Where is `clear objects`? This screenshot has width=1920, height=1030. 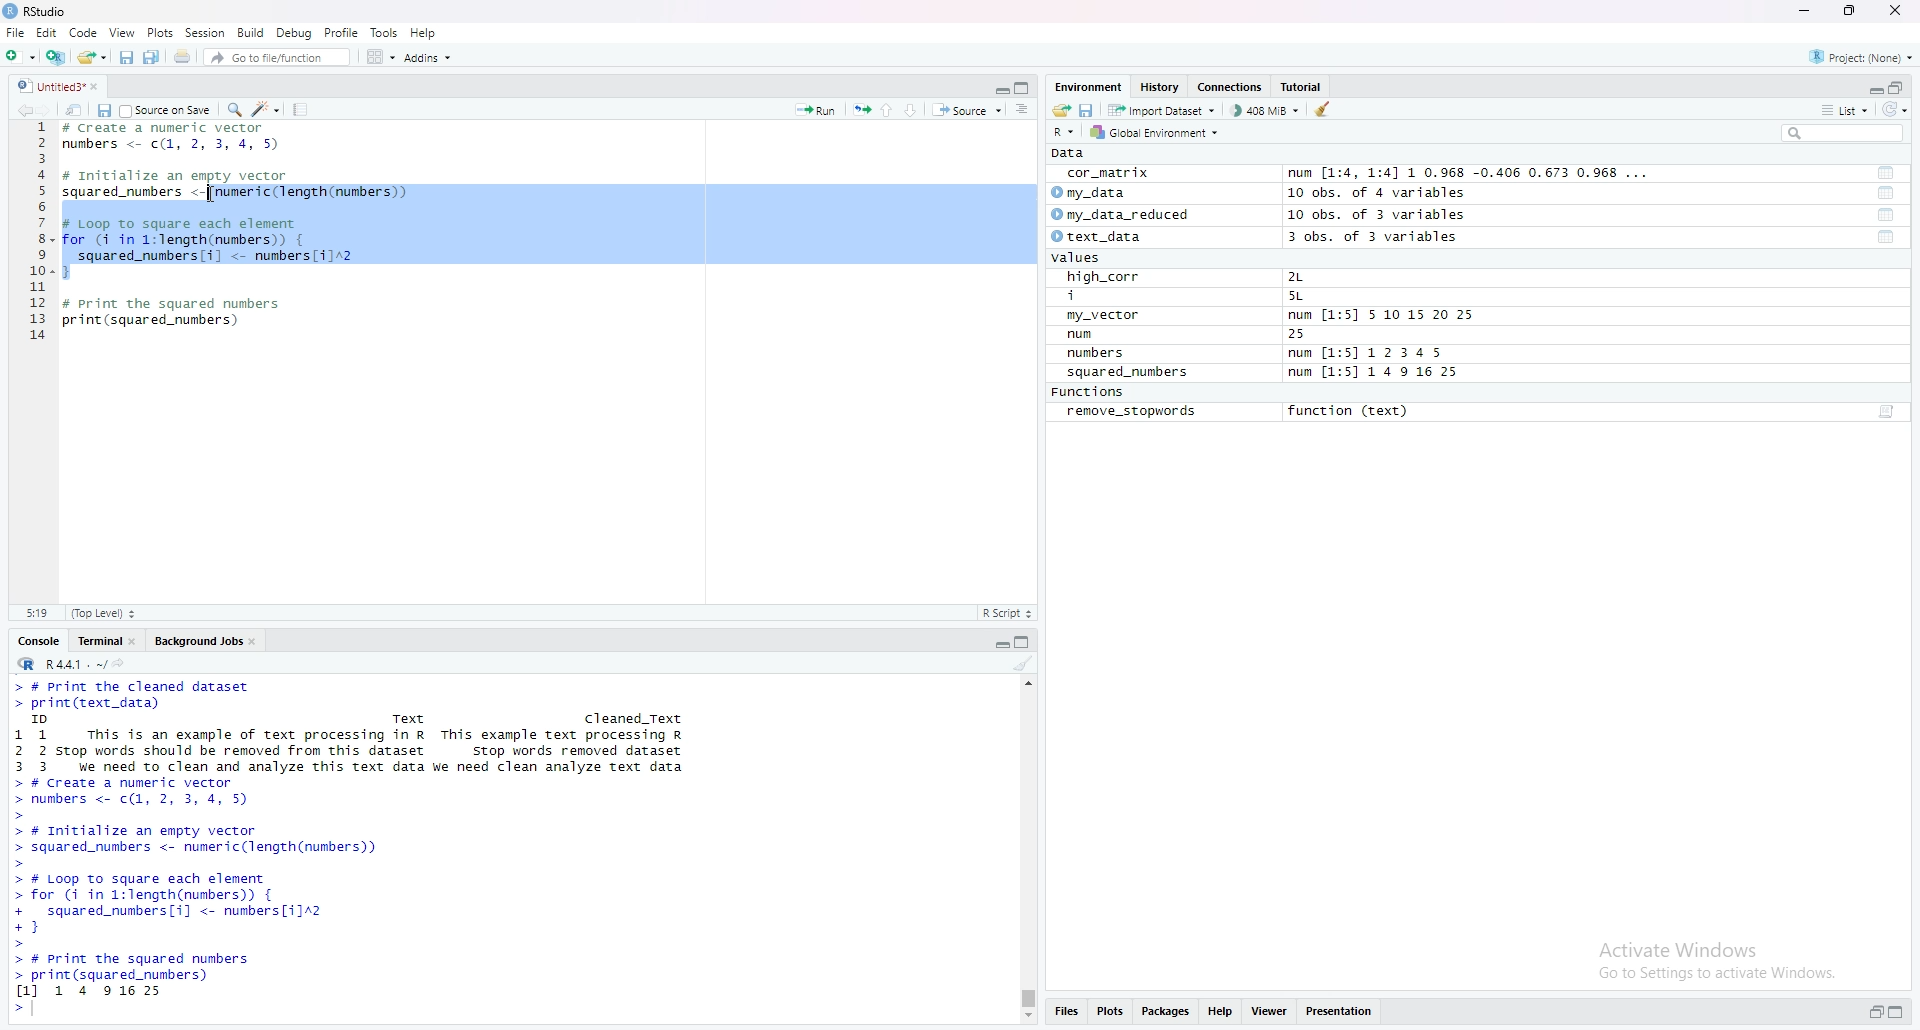 clear objects is located at coordinates (1325, 109).